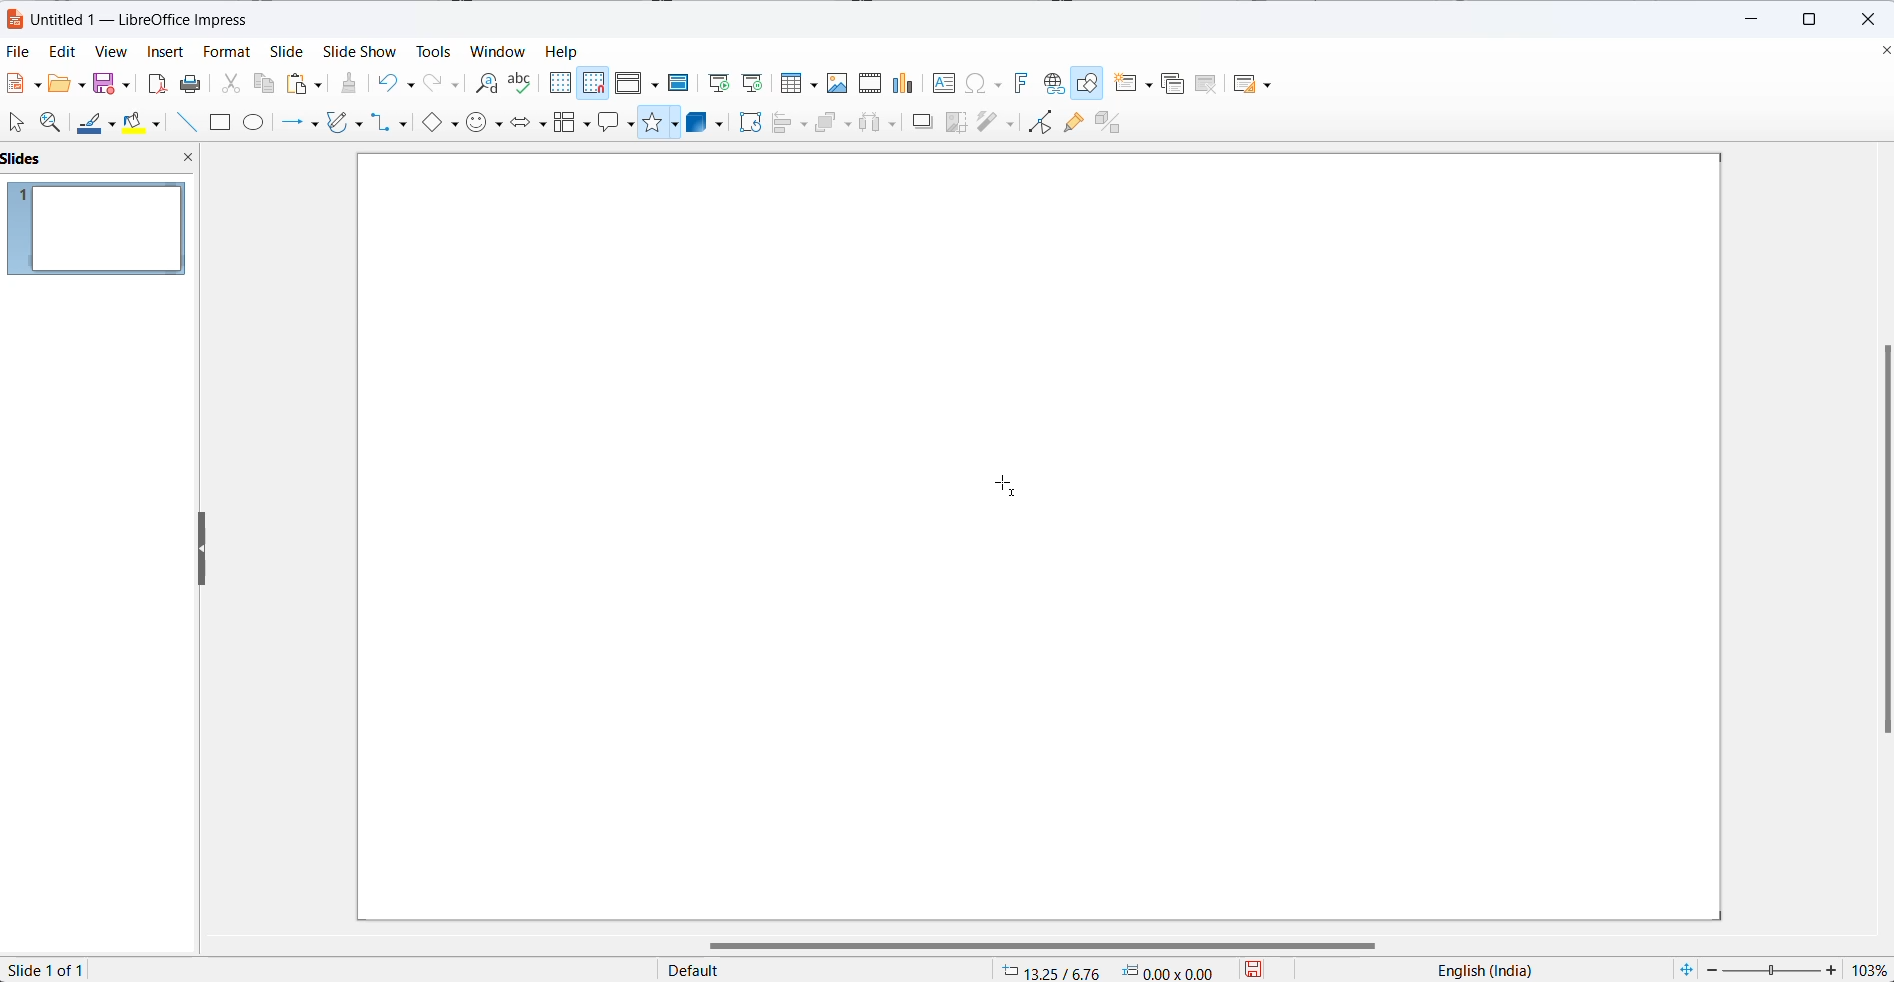  I want to click on zoom slider, so click(1774, 969).